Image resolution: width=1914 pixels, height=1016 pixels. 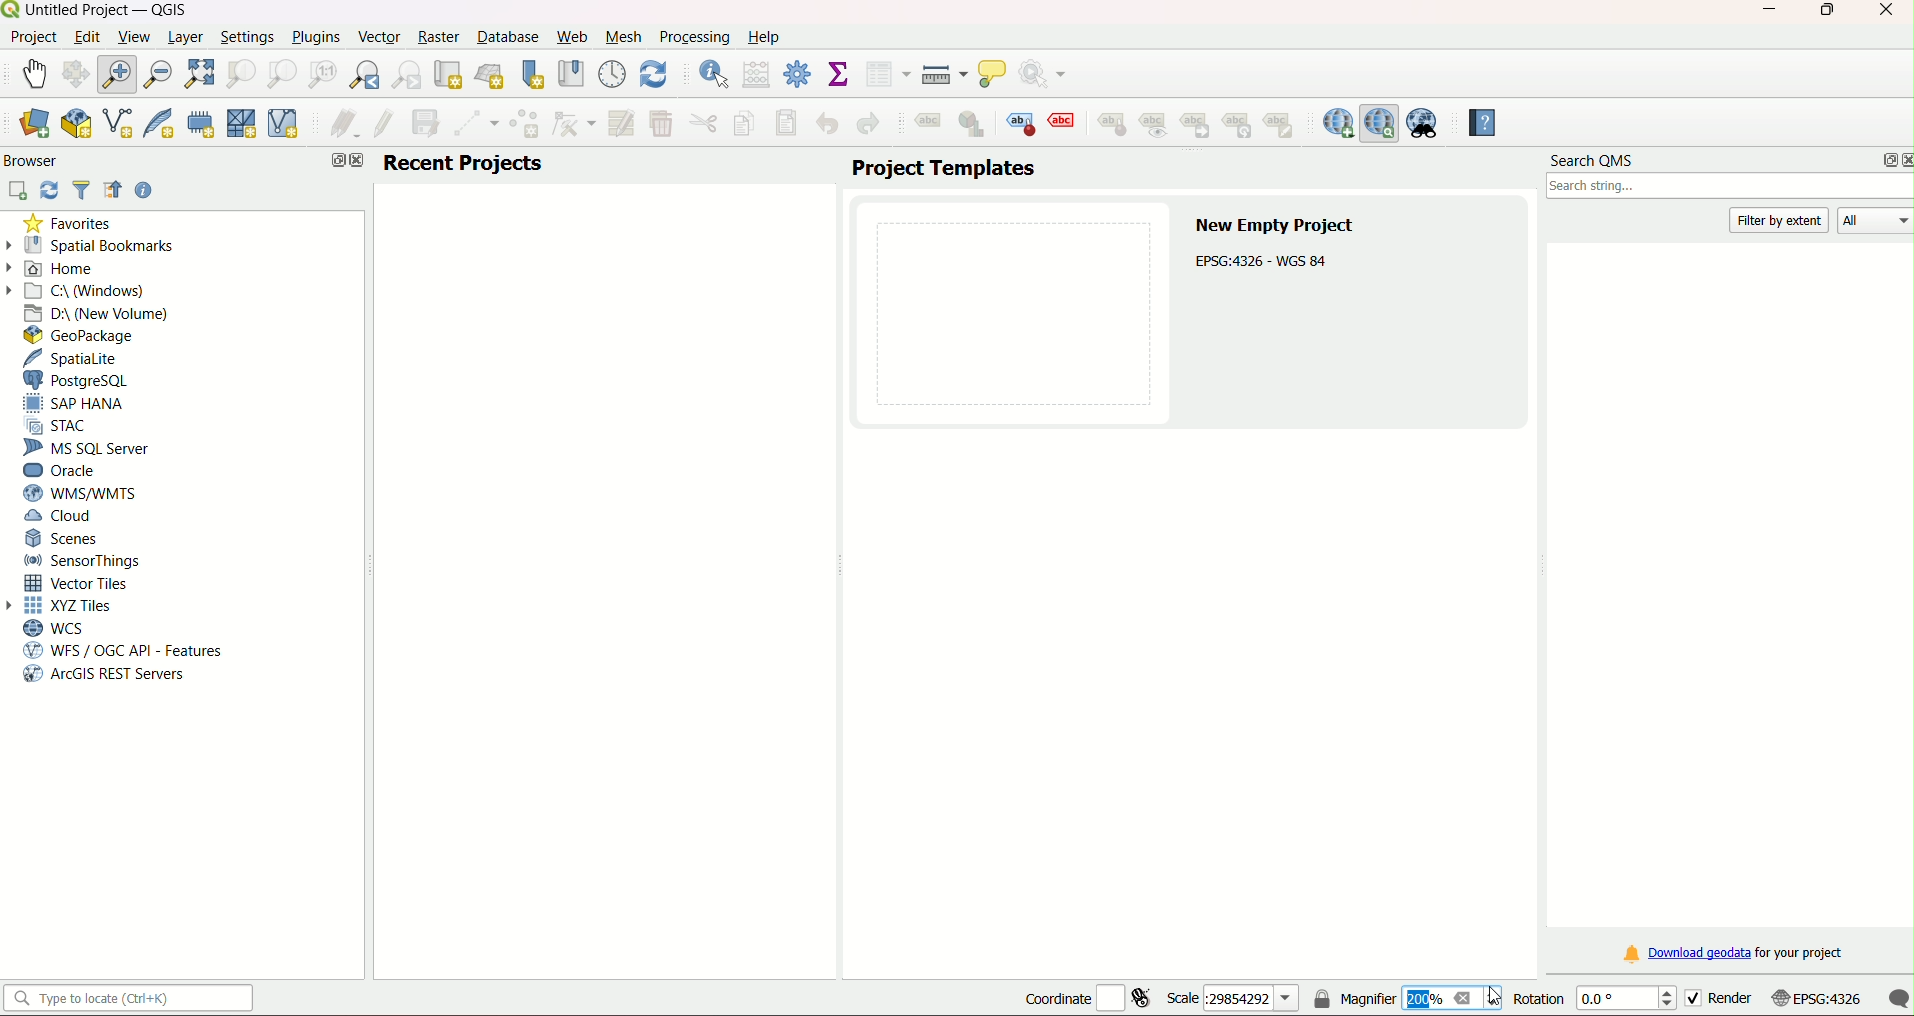 What do you see at coordinates (102, 676) in the screenshot?
I see `AroGIS REST Servers` at bounding box center [102, 676].